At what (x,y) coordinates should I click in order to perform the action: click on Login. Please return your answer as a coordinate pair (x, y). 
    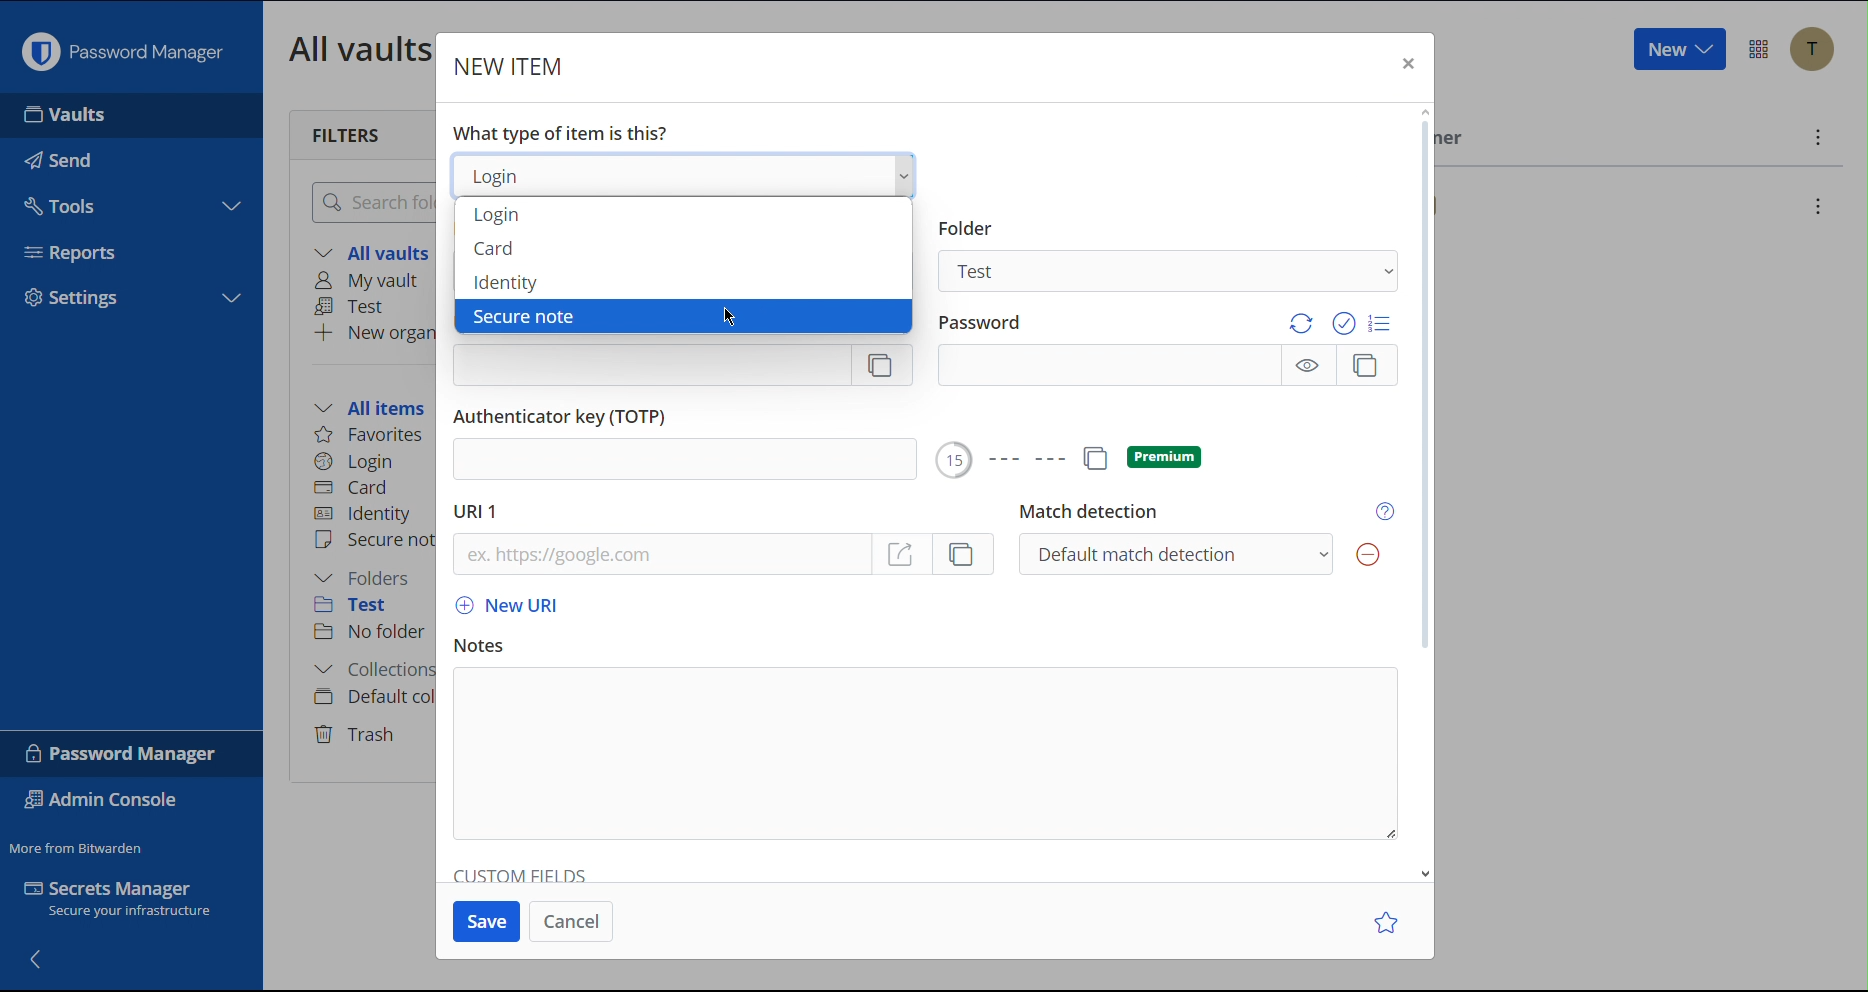
    Looking at the image, I should click on (496, 216).